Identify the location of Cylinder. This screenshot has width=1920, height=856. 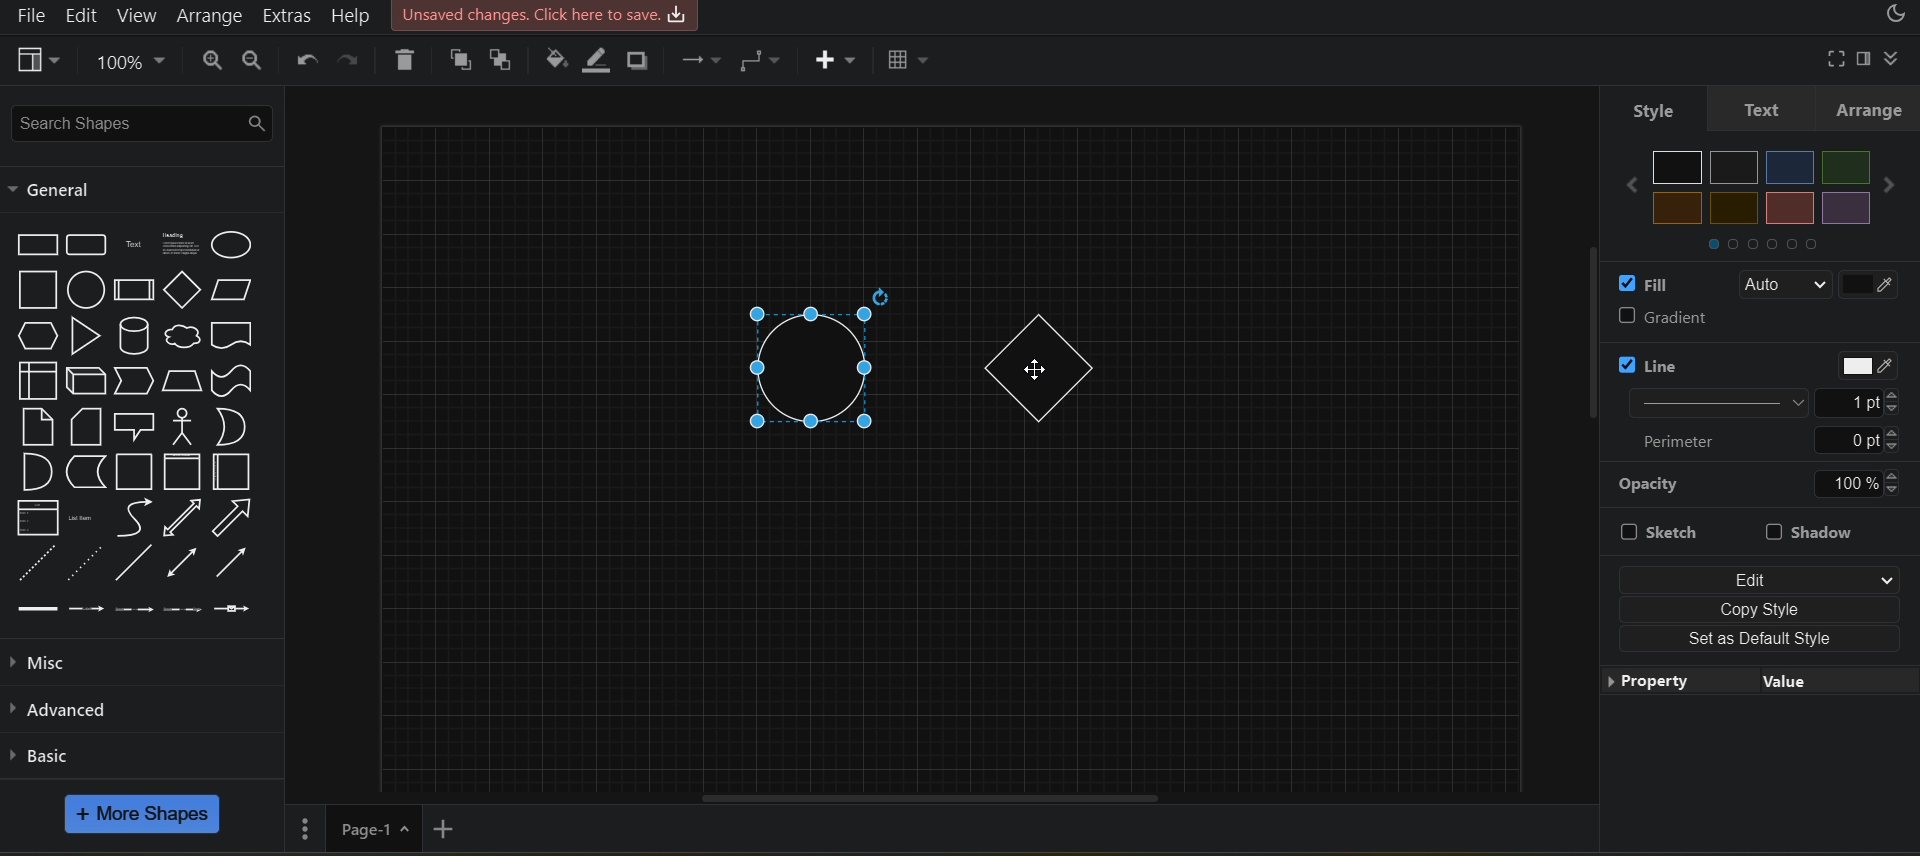
(131, 335).